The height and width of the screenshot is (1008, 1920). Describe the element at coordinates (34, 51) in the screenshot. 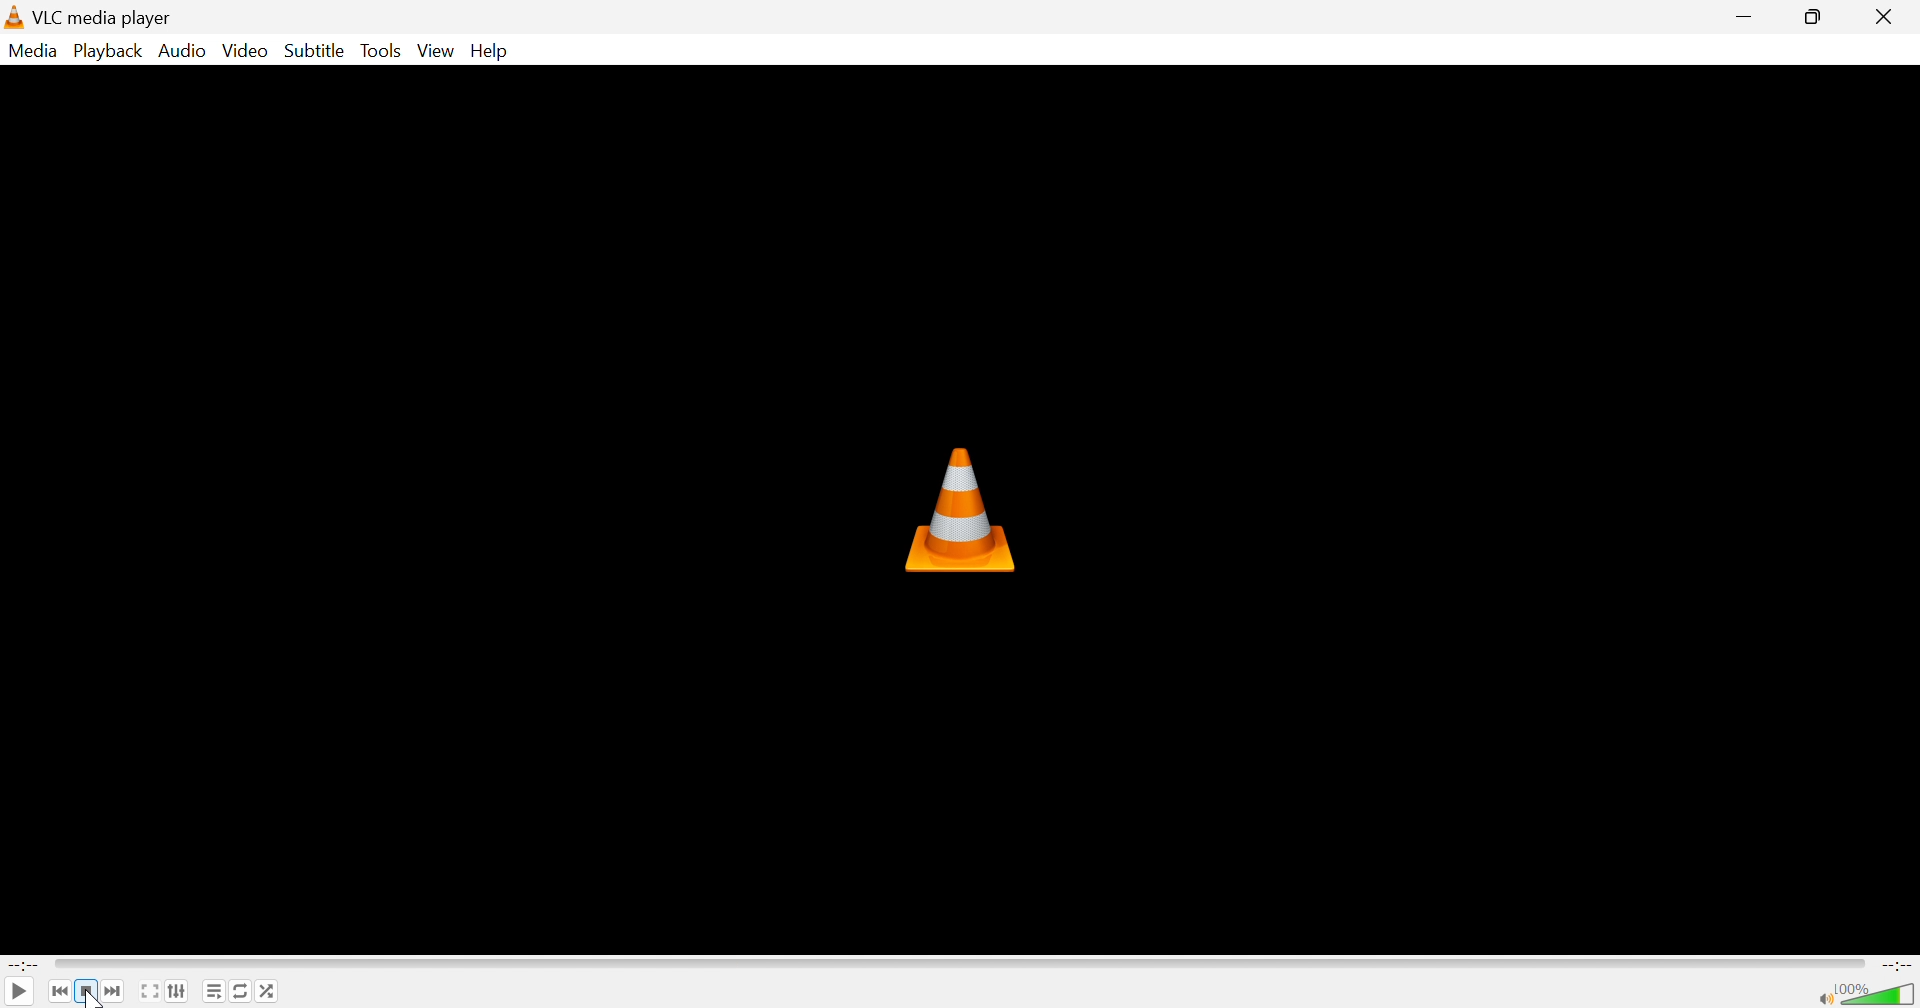

I see `Media` at that location.